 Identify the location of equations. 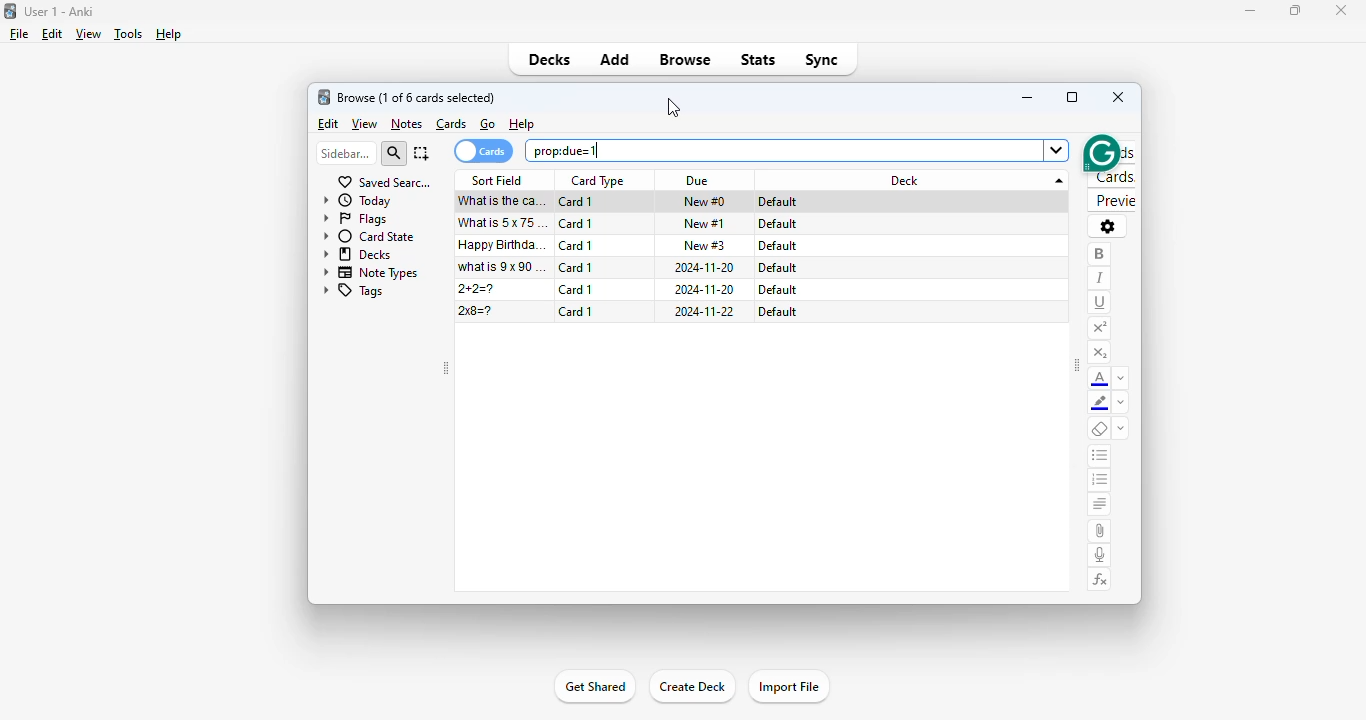
(1100, 580).